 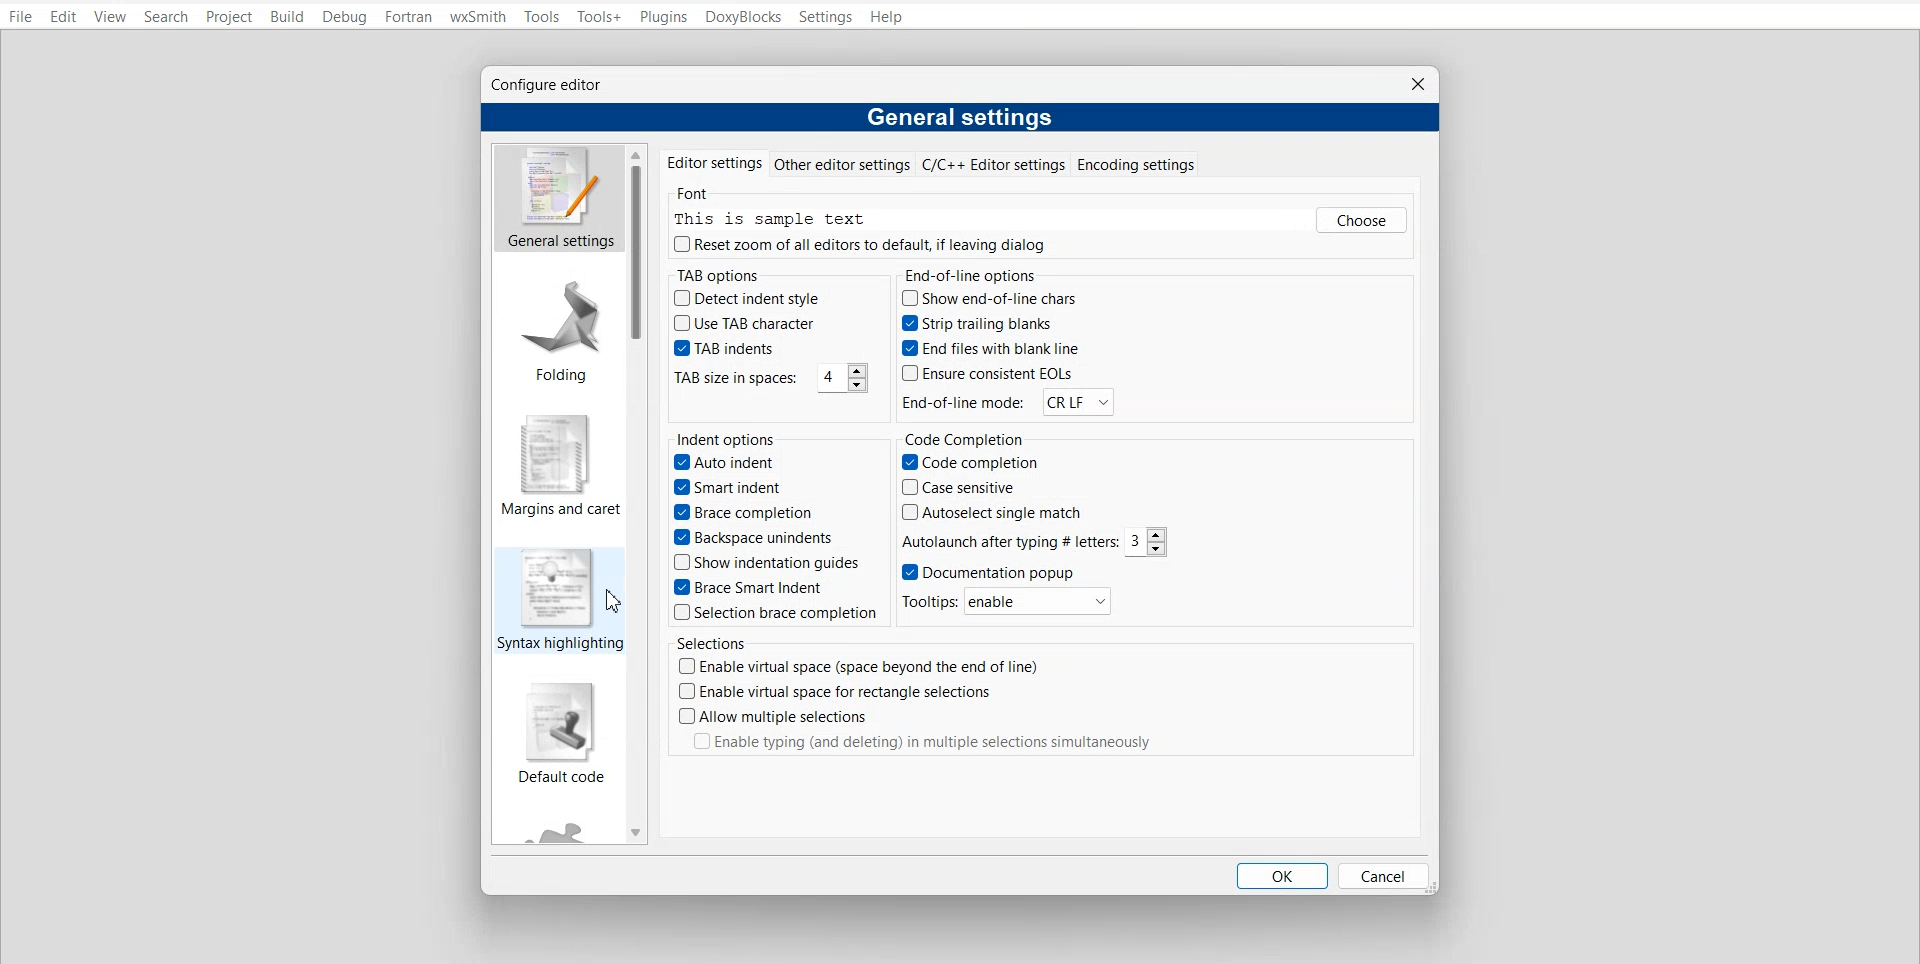 I want to click on Tools, so click(x=542, y=16).